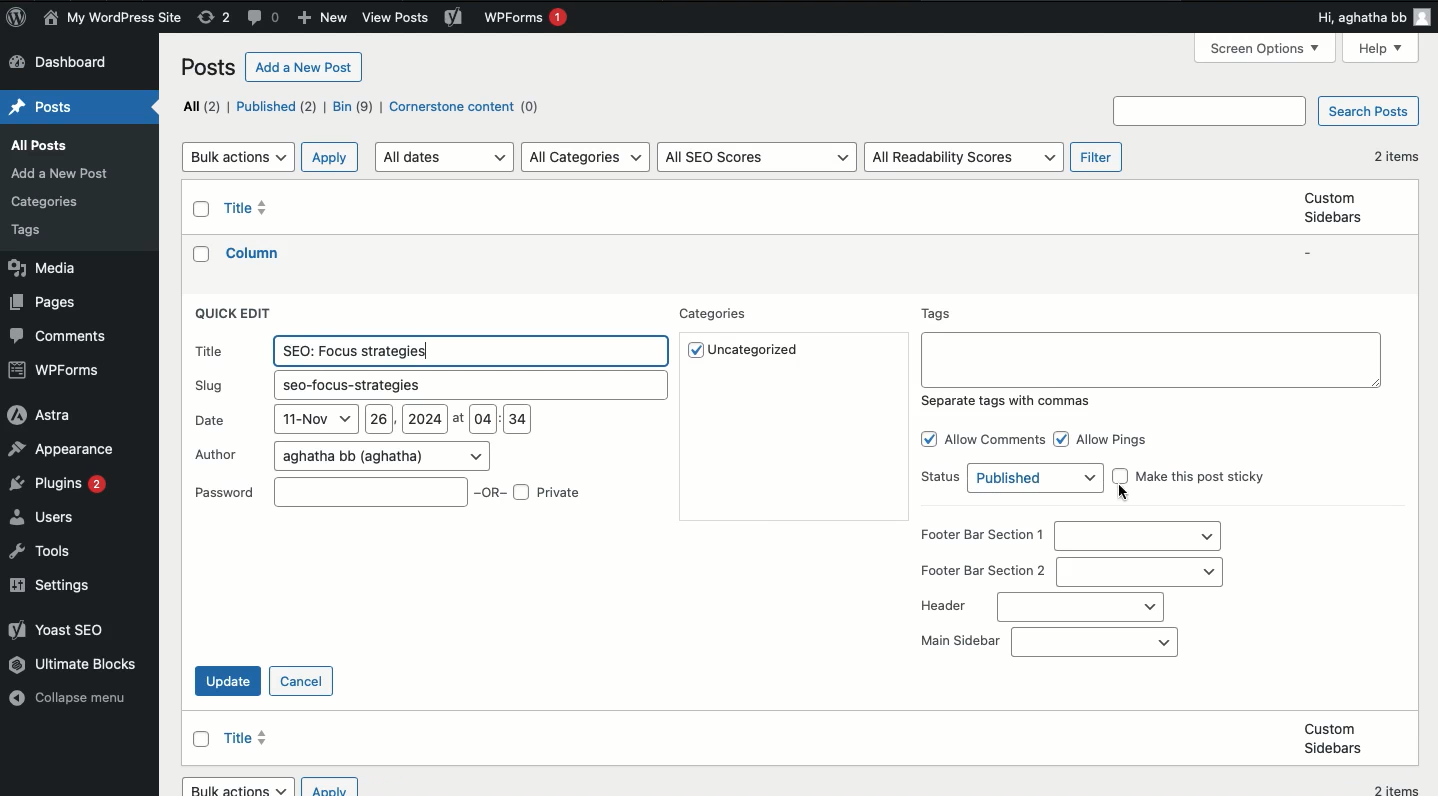 This screenshot has width=1438, height=796. What do you see at coordinates (471, 349) in the screenshot?
I see `Title` at bounding box center [471, 349].